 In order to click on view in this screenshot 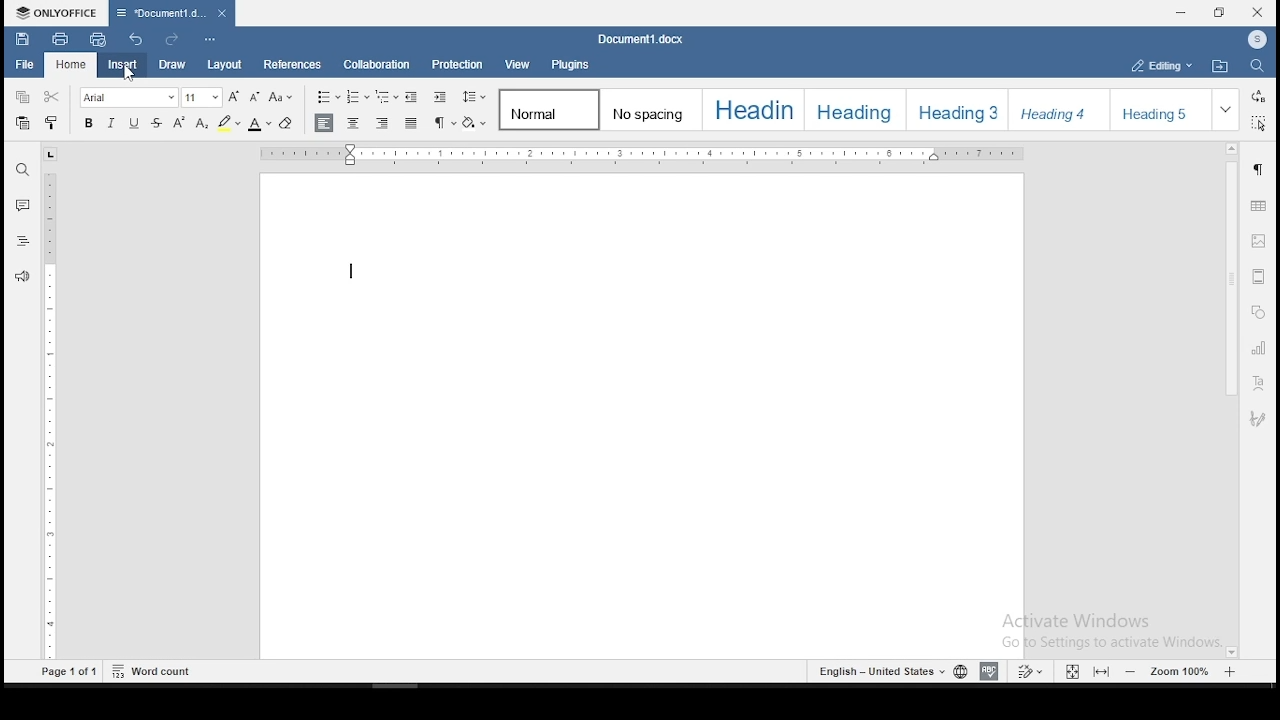, I will do `click(519, 64)`.